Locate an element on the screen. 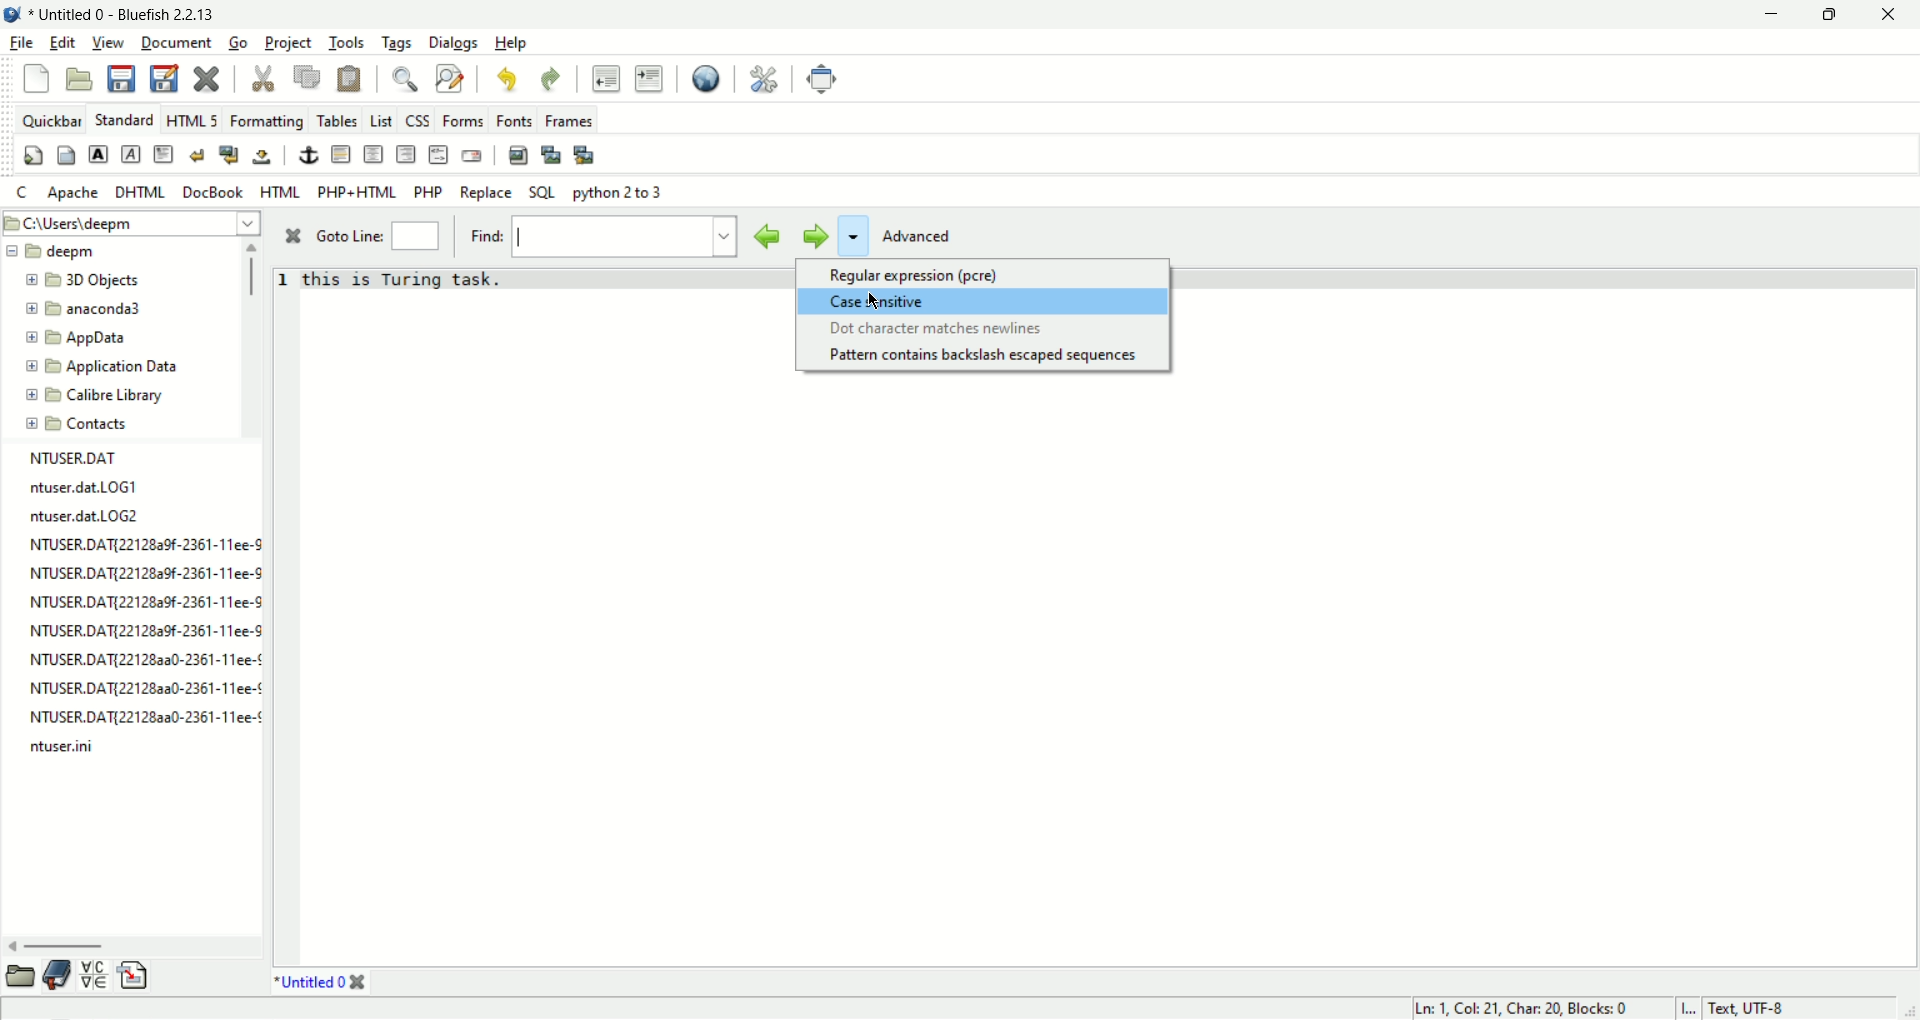 This screenshot has height=1020, width=1920. emphasis is located at coordinates (133, 155).